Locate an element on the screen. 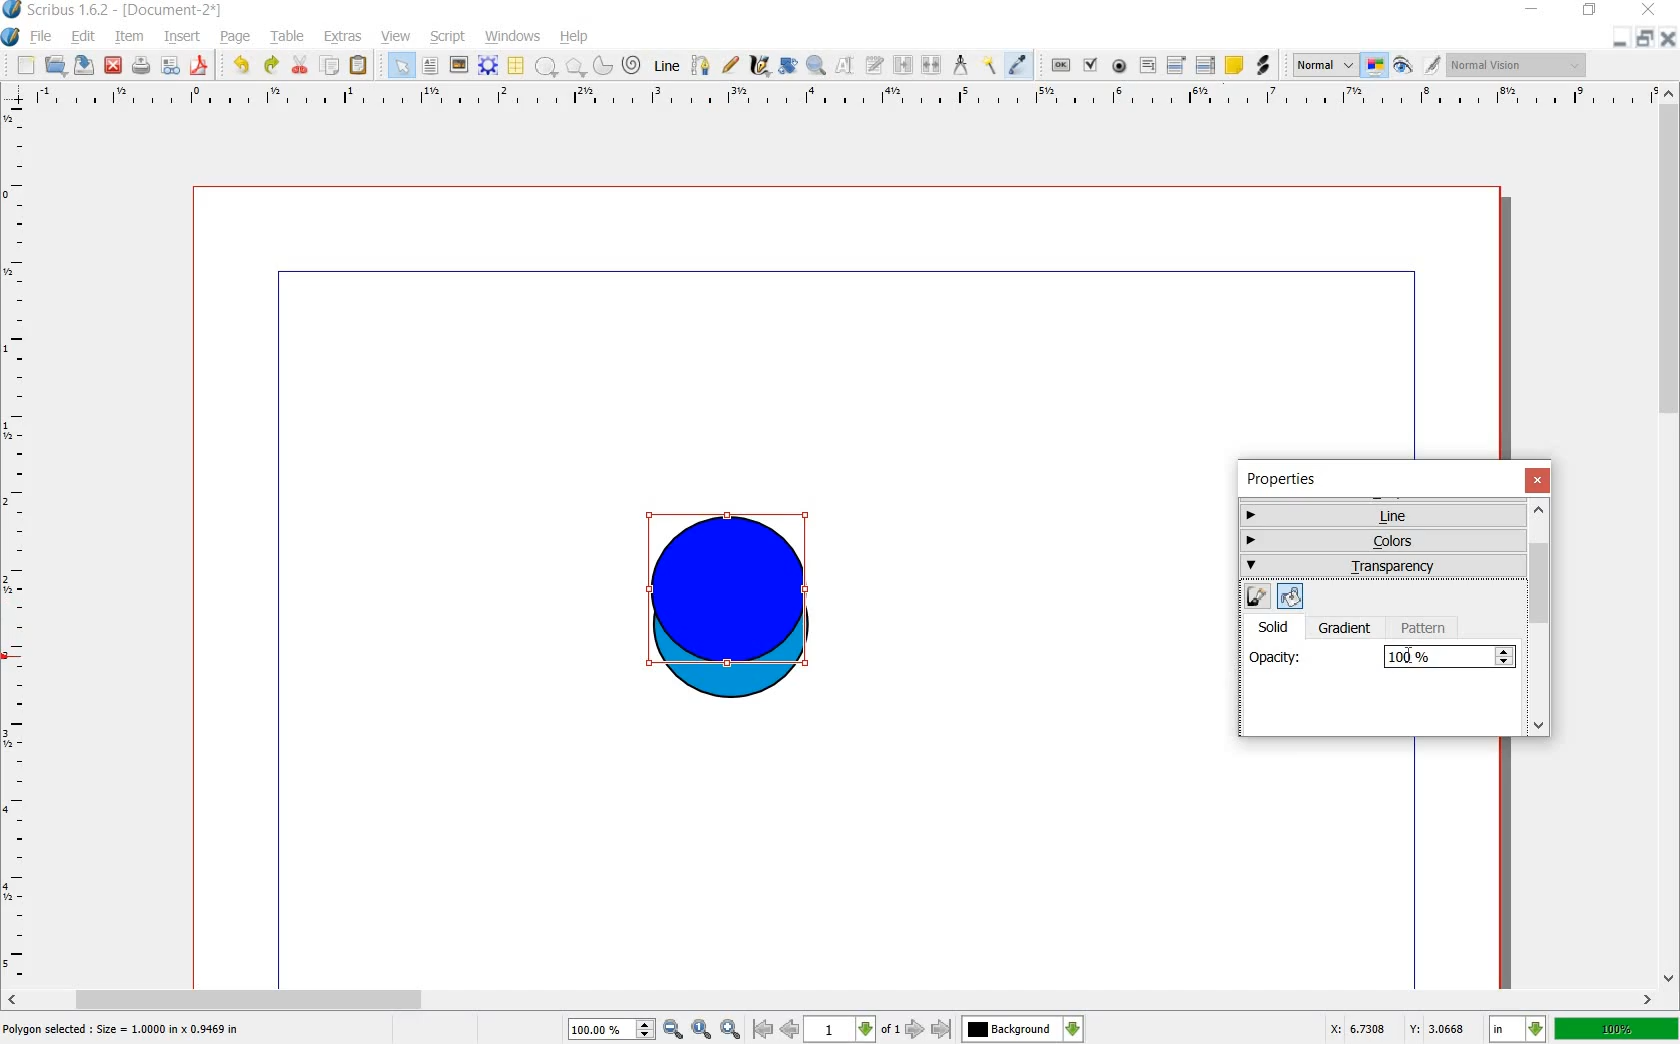 Image resolution: width=1680 pixels, height=1044 pixels. insert is located at coordinates (183, 38).